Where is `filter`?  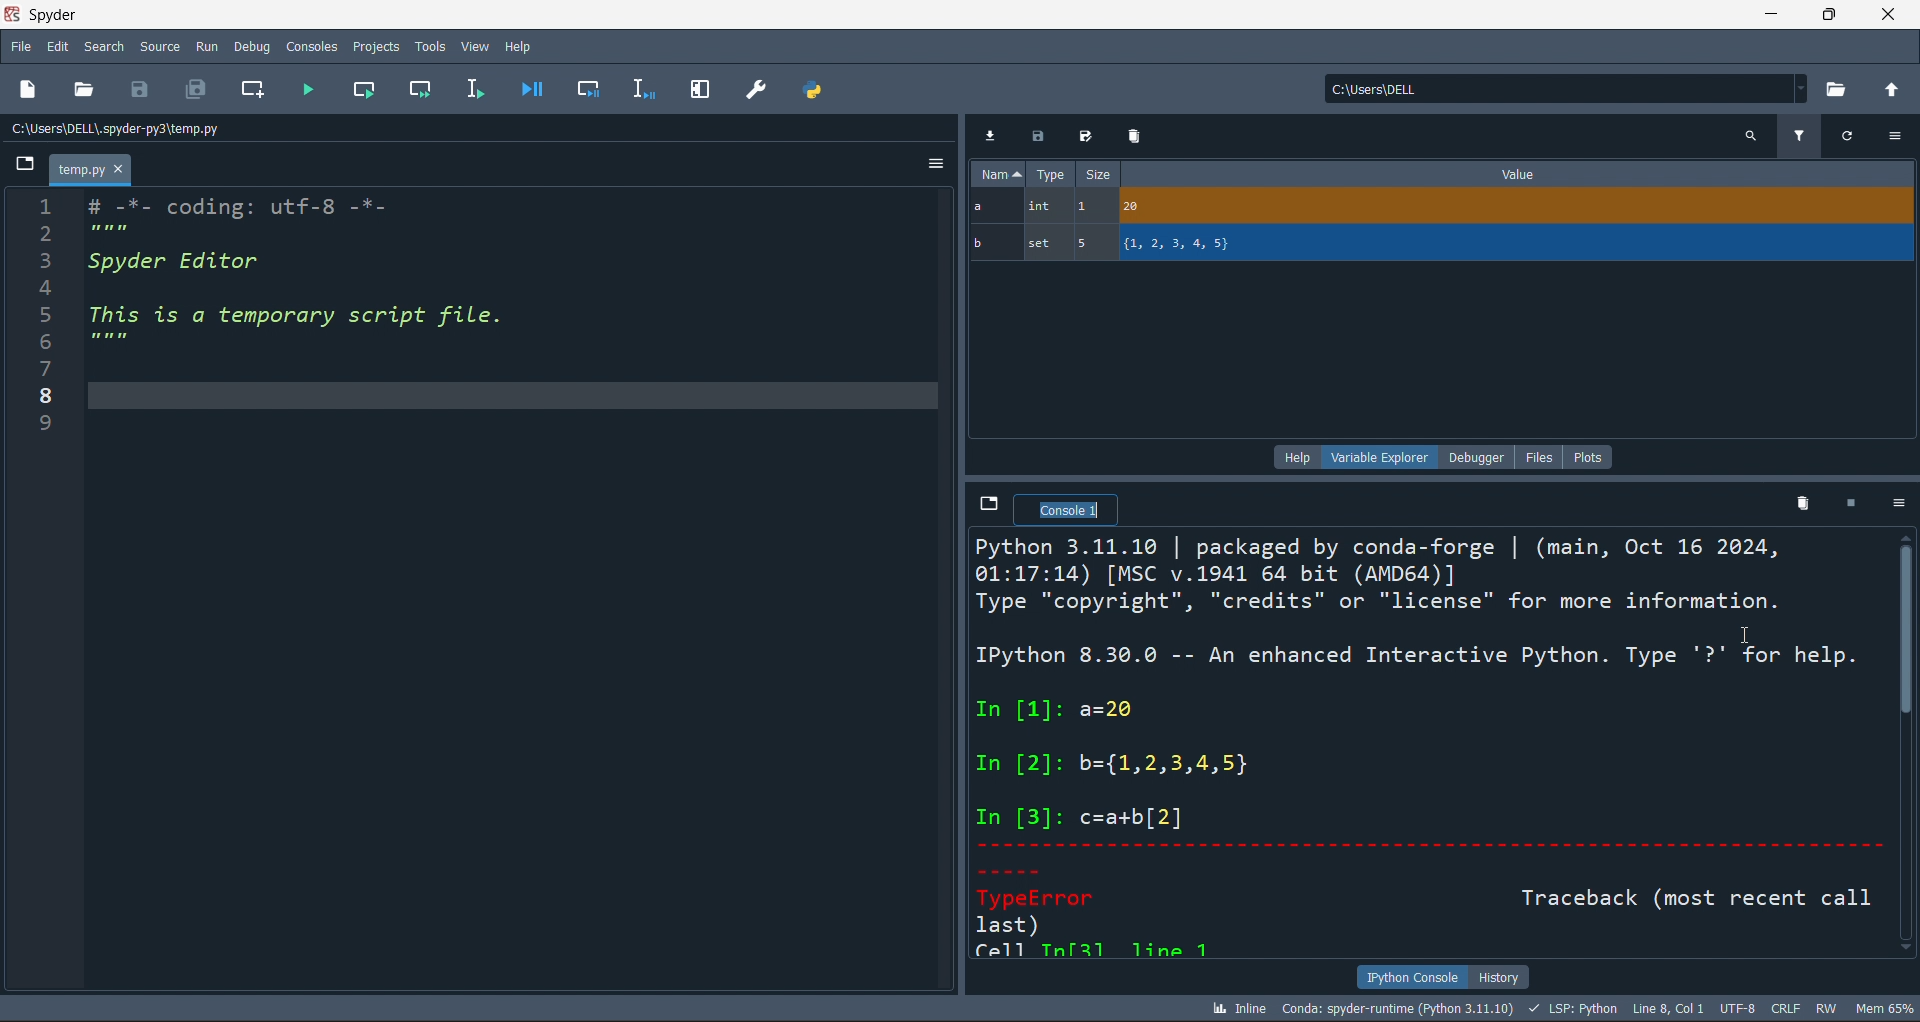 filter is located at coordinates (1798, 134).